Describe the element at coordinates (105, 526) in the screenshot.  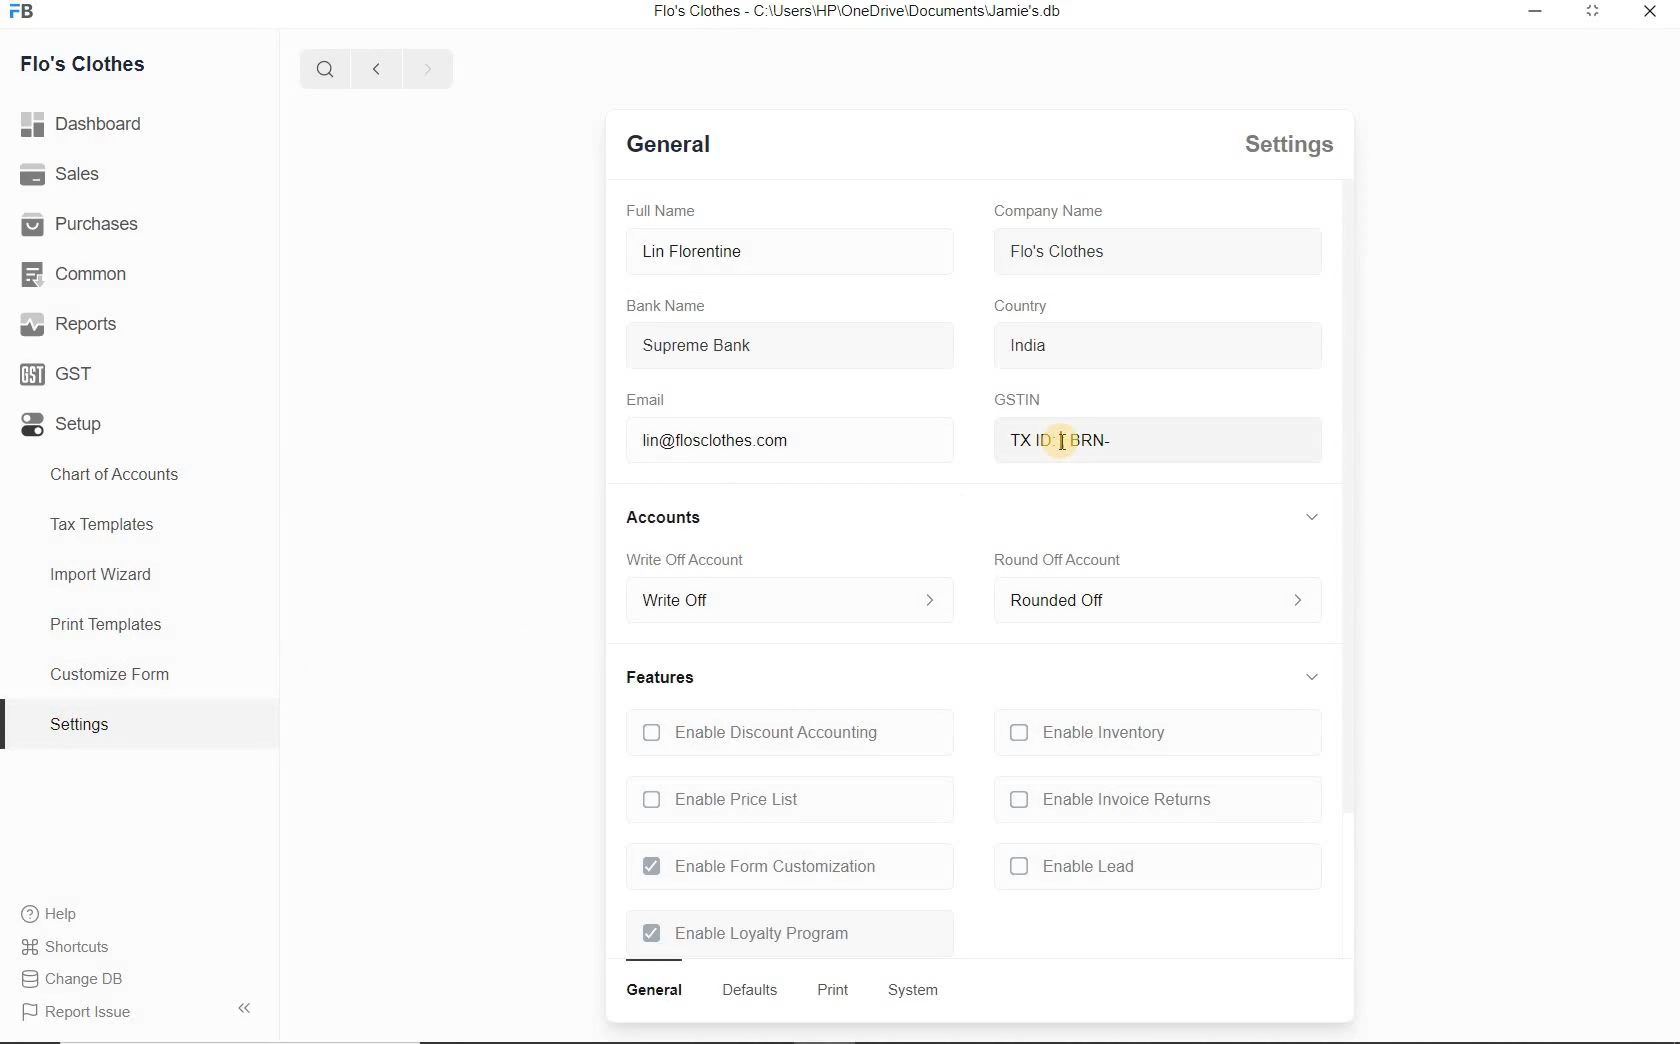
I see `Tax Templates` at that location.